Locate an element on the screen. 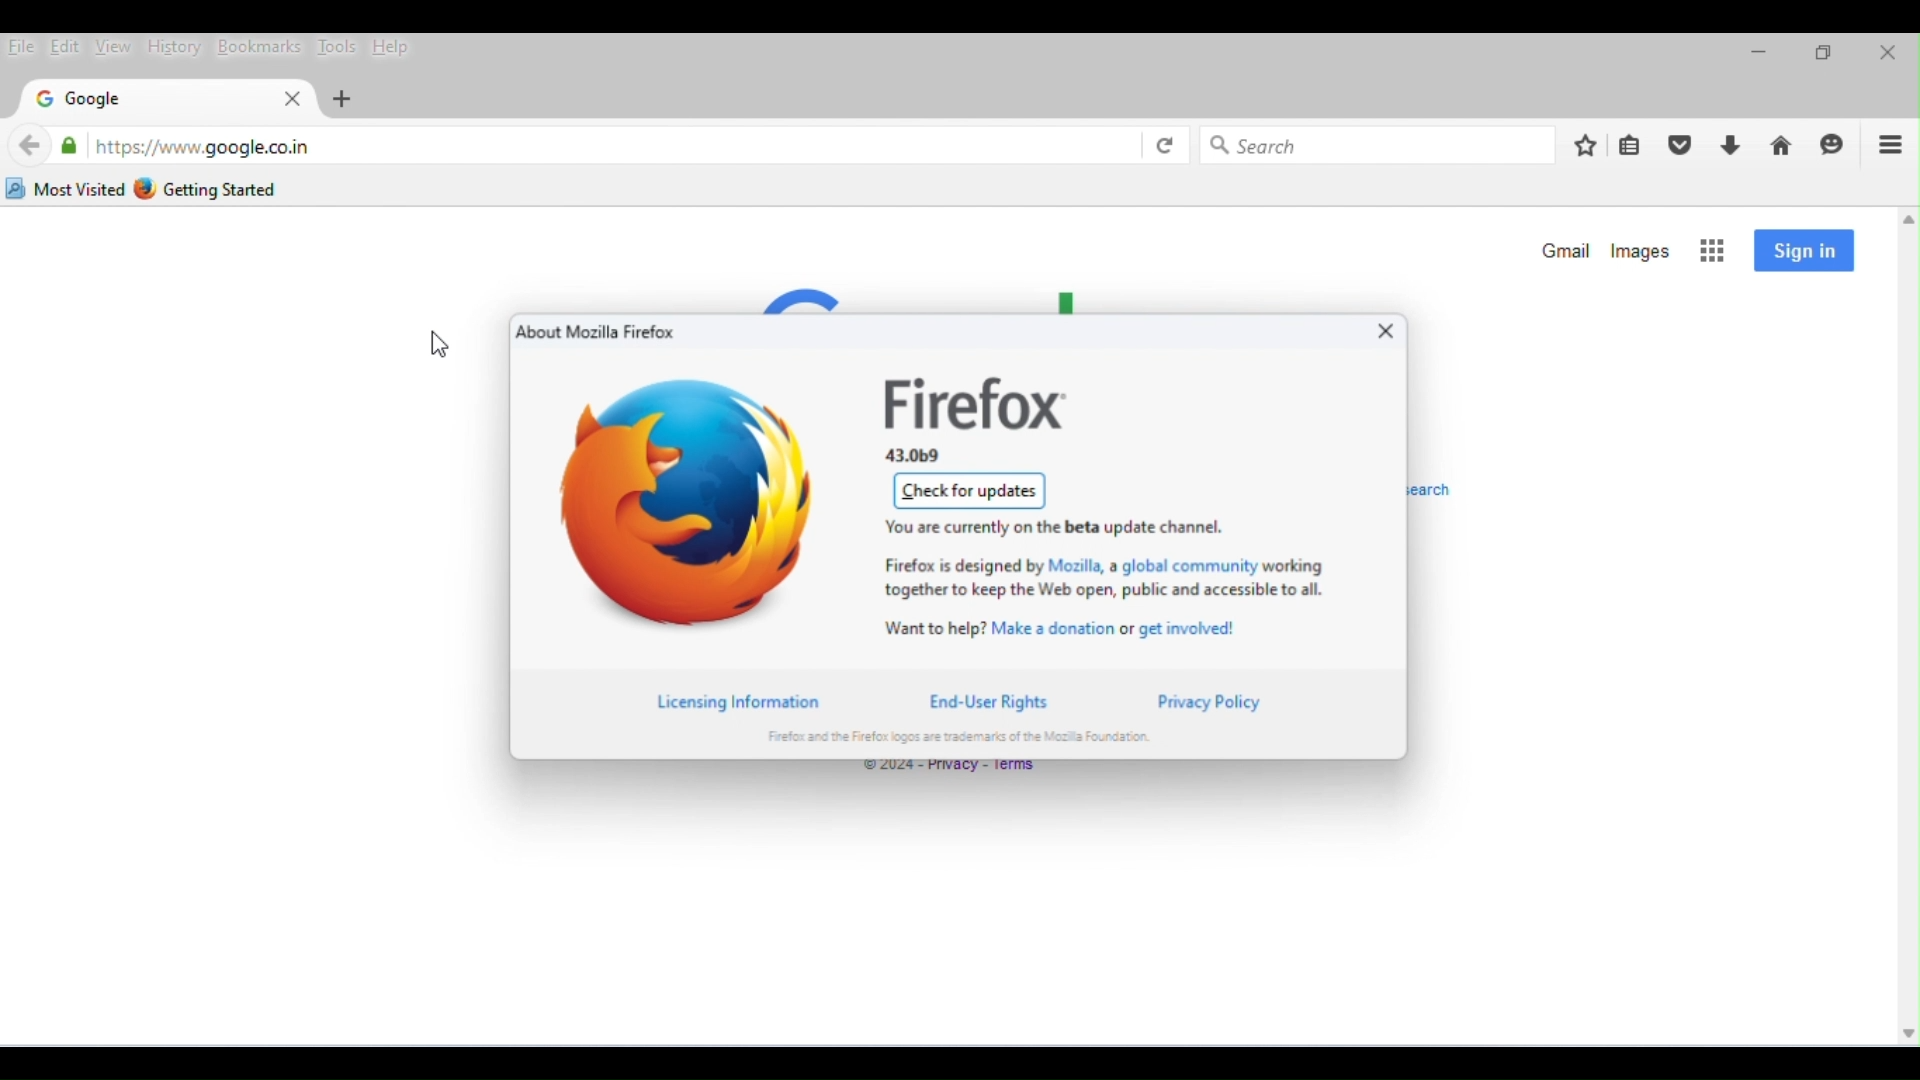  open application menu is located at coordinates (1891, 145).